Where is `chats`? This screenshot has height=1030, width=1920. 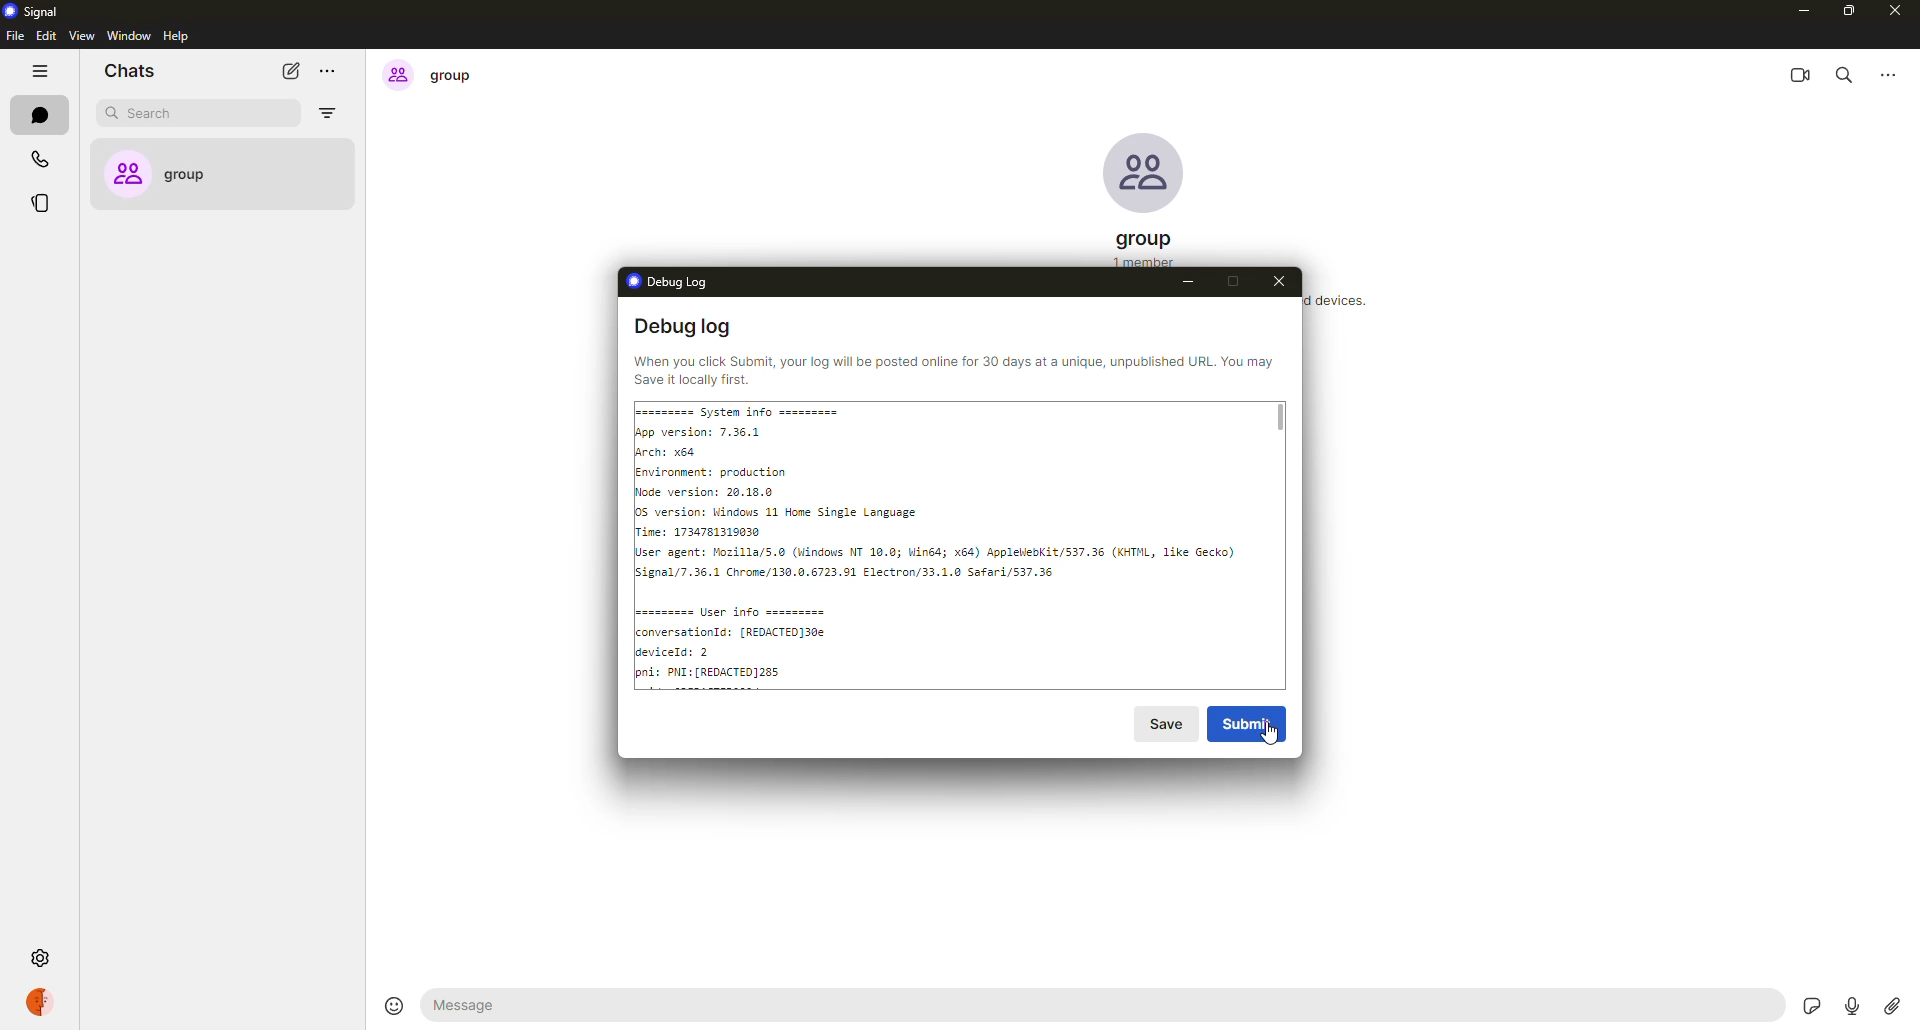
chats is located at coordinates (136, 71).